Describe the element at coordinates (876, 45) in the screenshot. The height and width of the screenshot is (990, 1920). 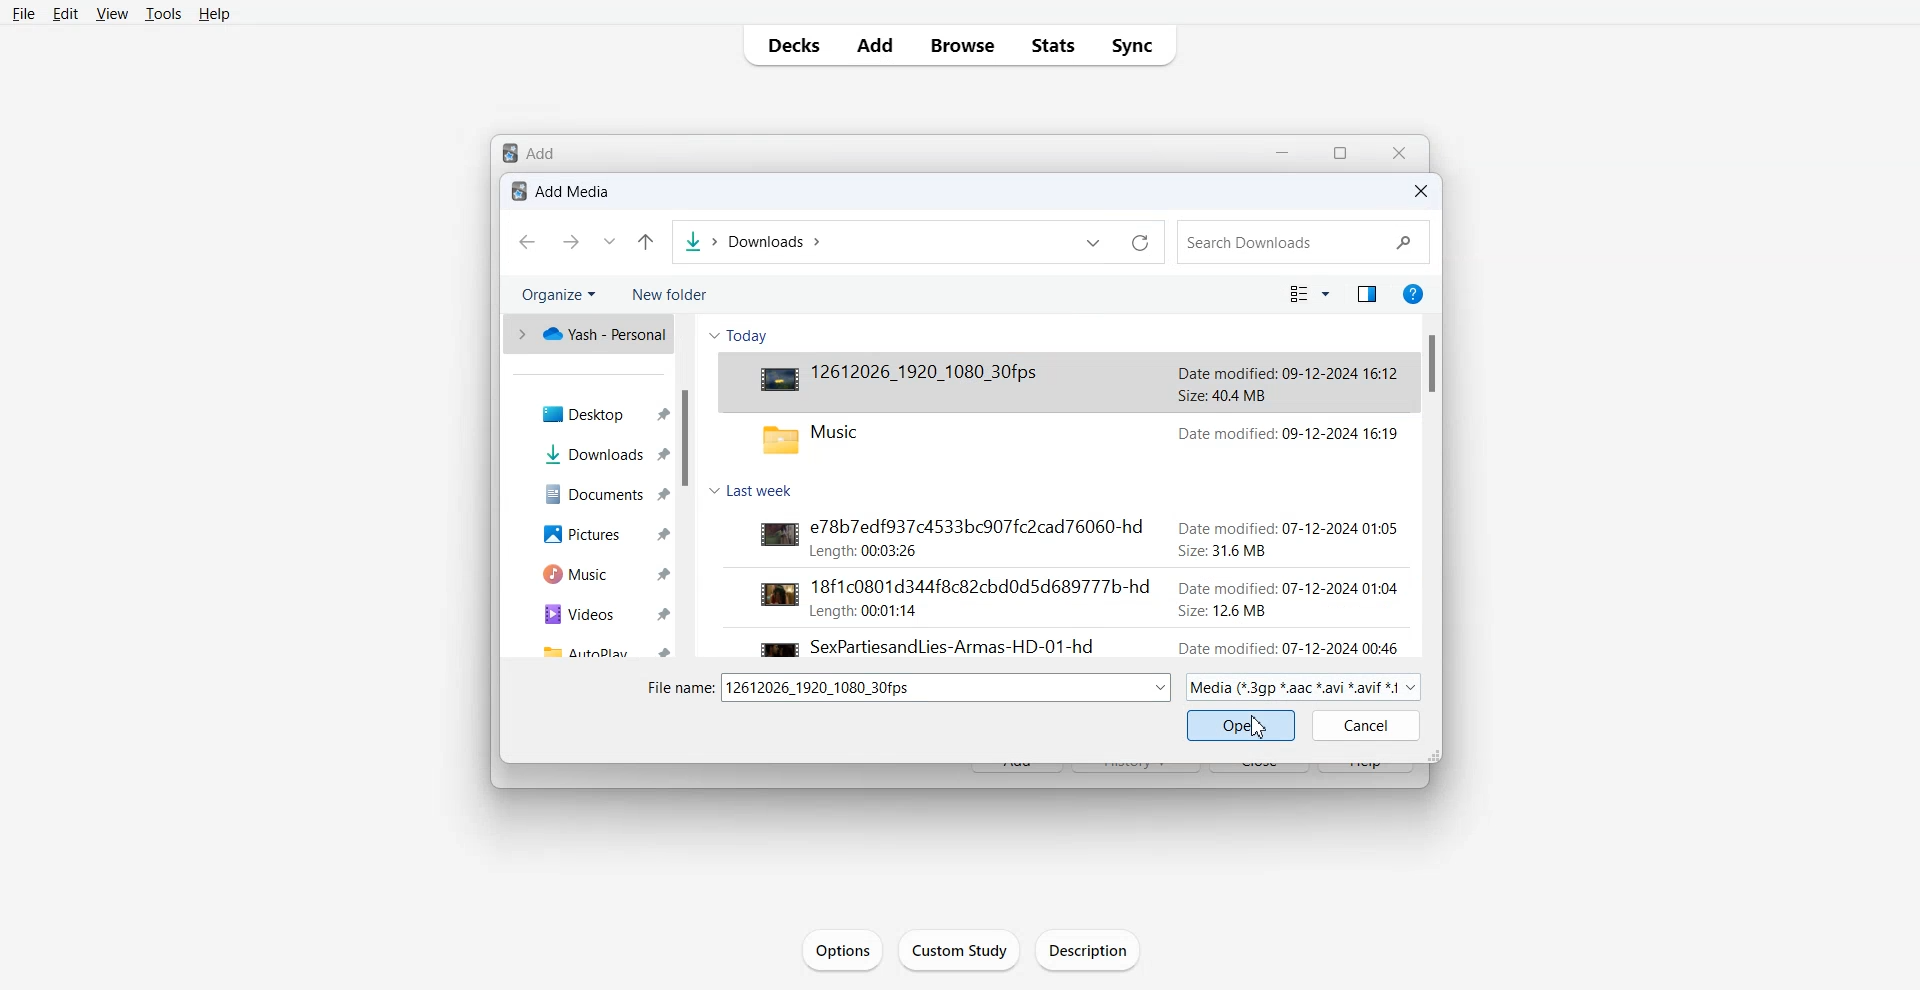
I see `Add` at that location.